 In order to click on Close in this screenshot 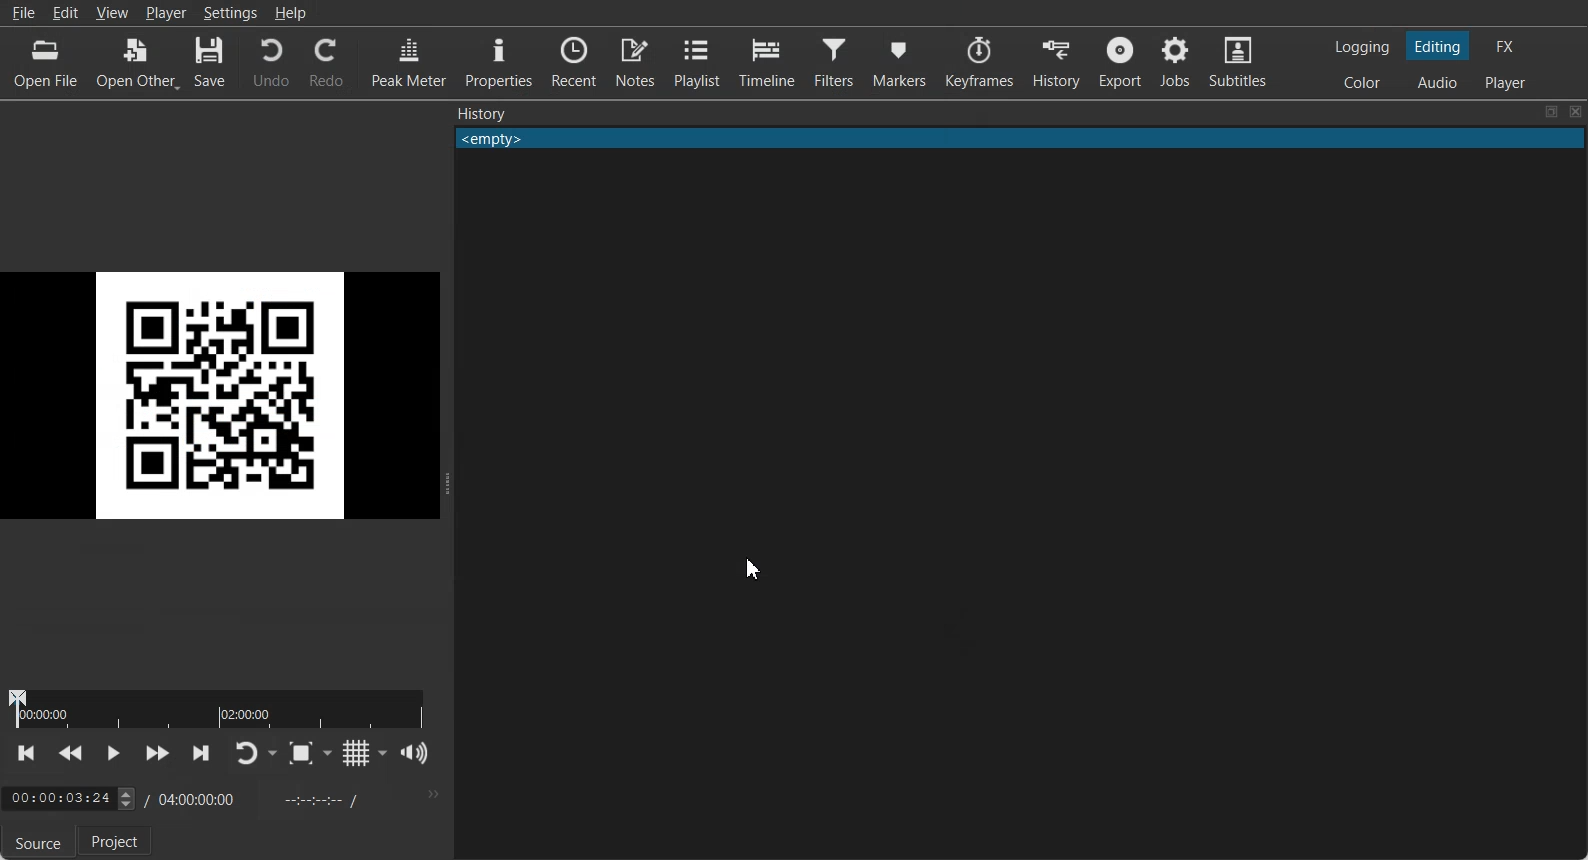, I will do `click(1576, 112)`.